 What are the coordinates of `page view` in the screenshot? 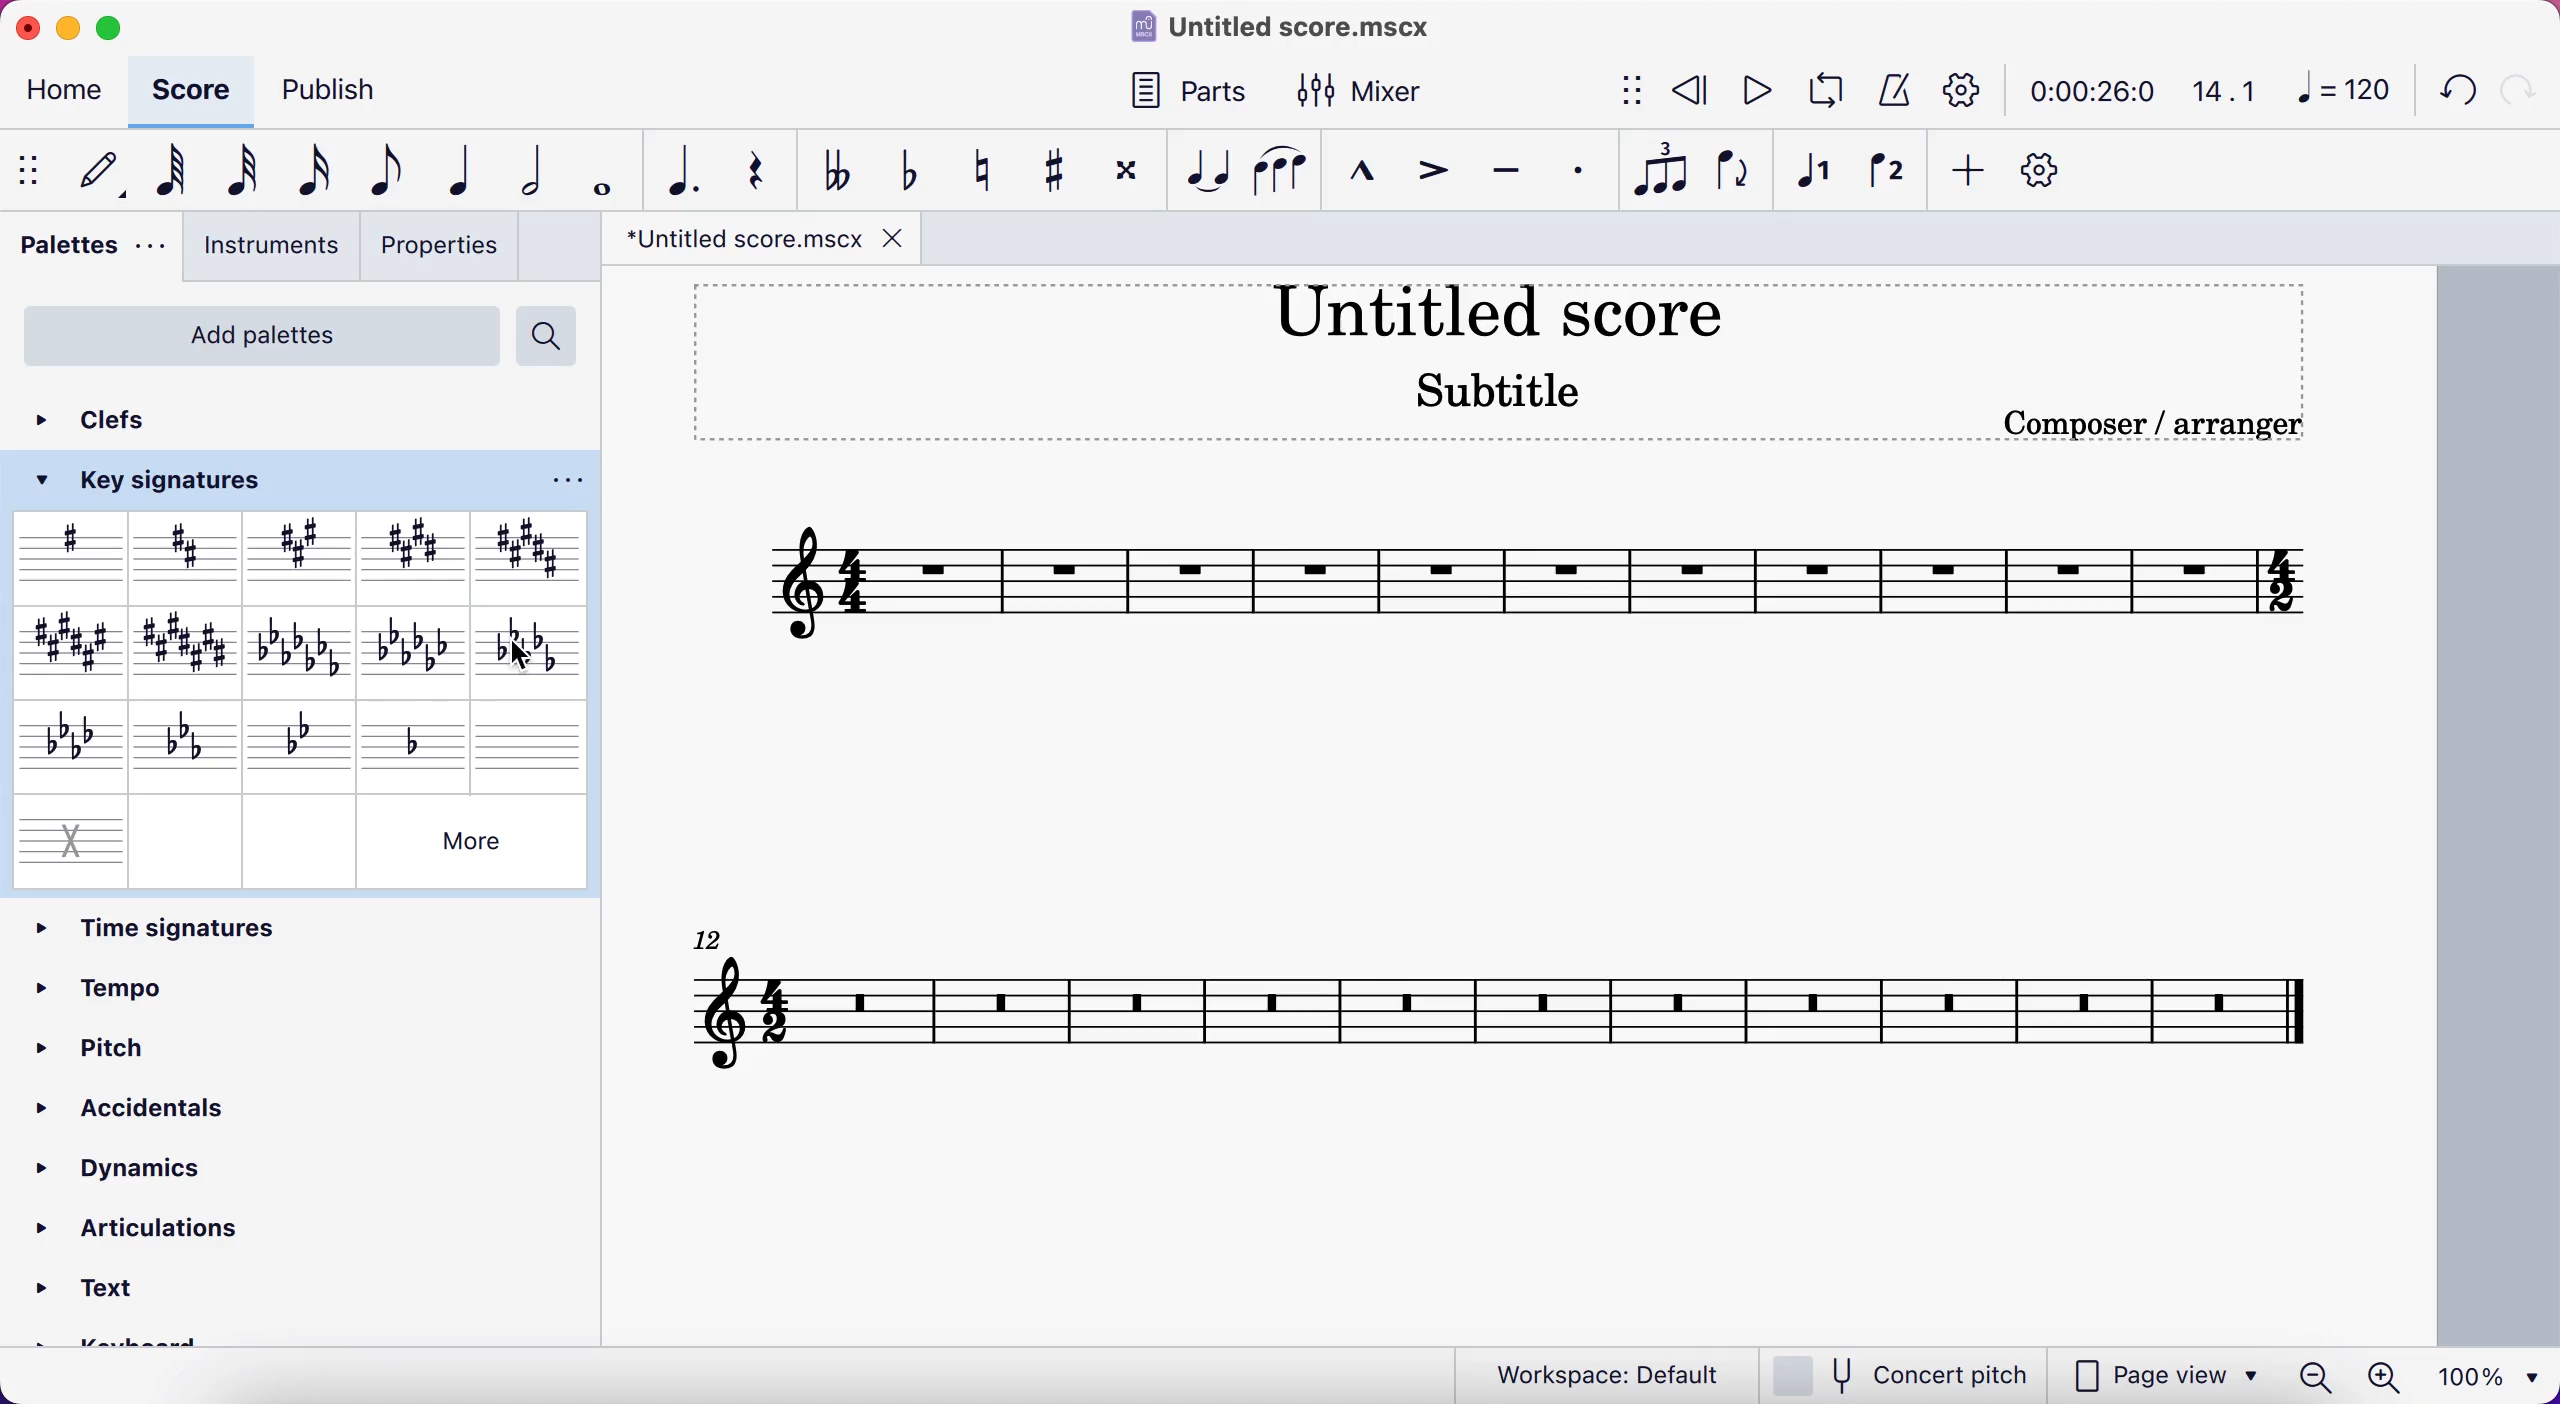 It's located at (2163, 1374).